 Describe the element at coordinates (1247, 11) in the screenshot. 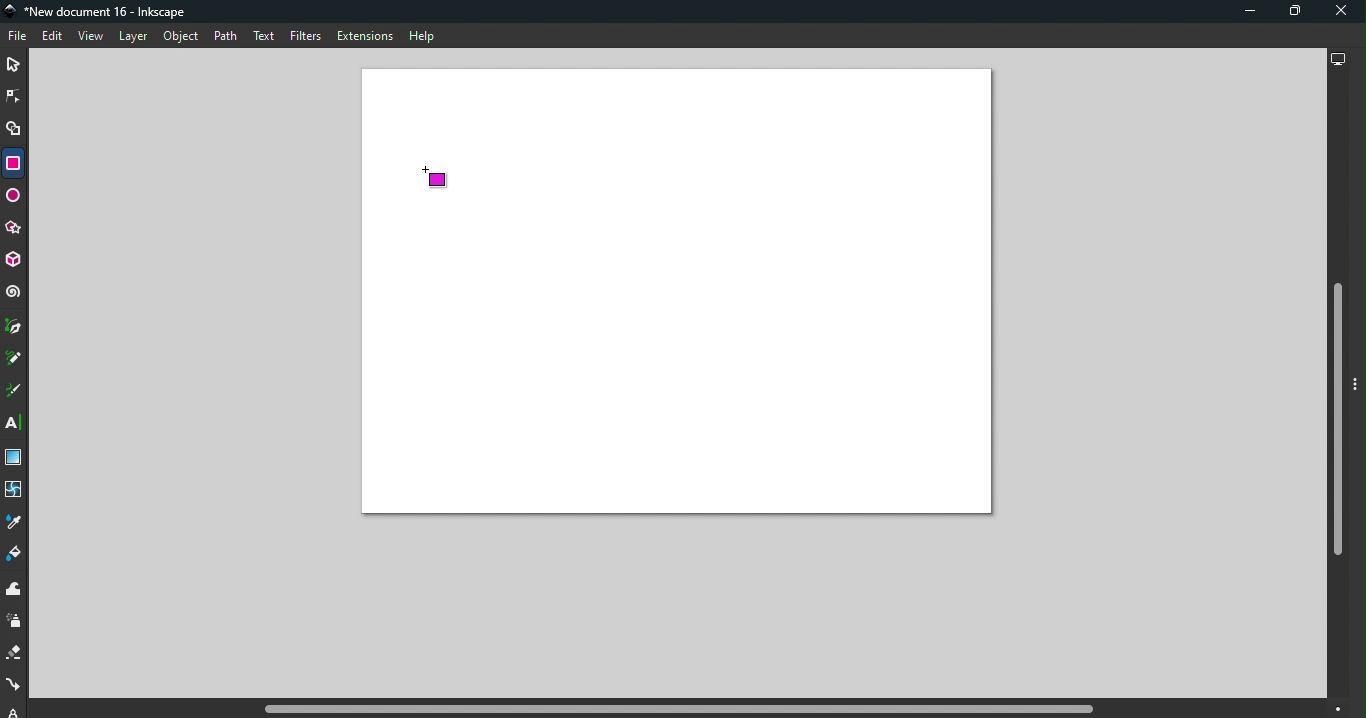

I see `Minimize` at that location.